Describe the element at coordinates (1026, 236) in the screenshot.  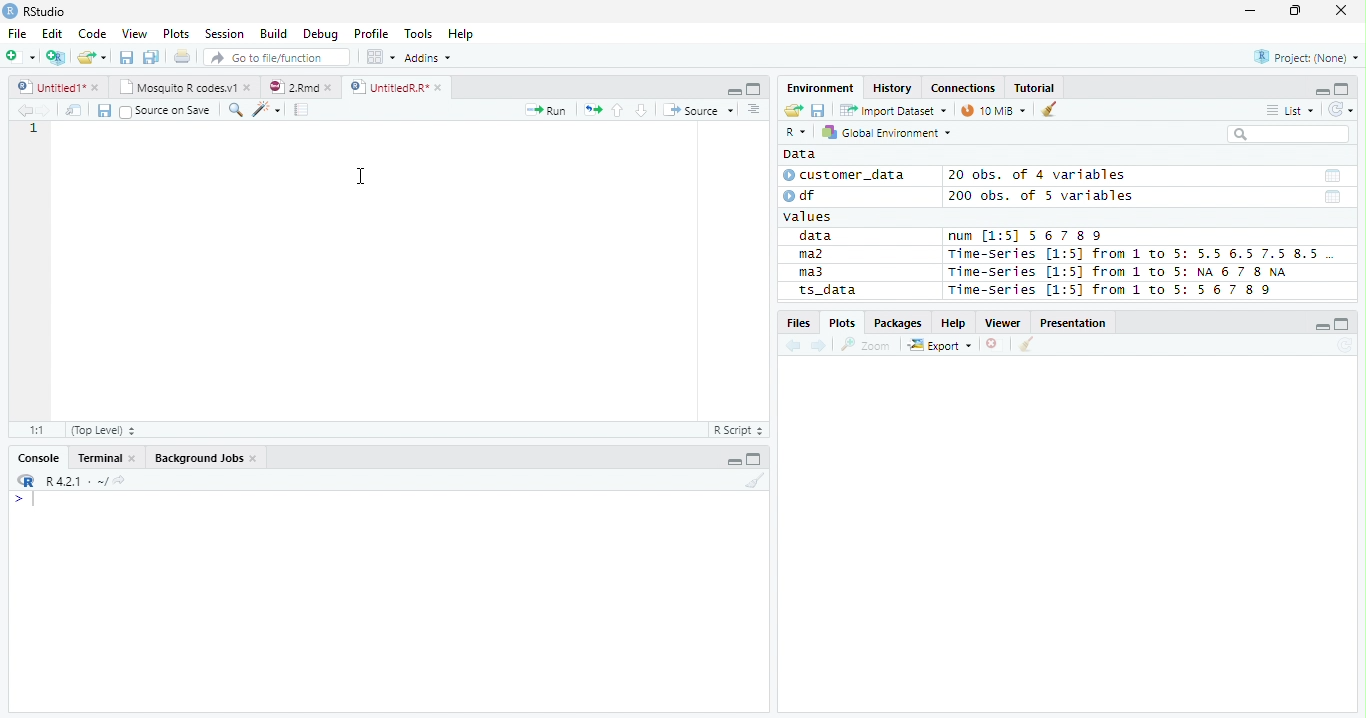
I see `num [1:5] 567 89` at that location.